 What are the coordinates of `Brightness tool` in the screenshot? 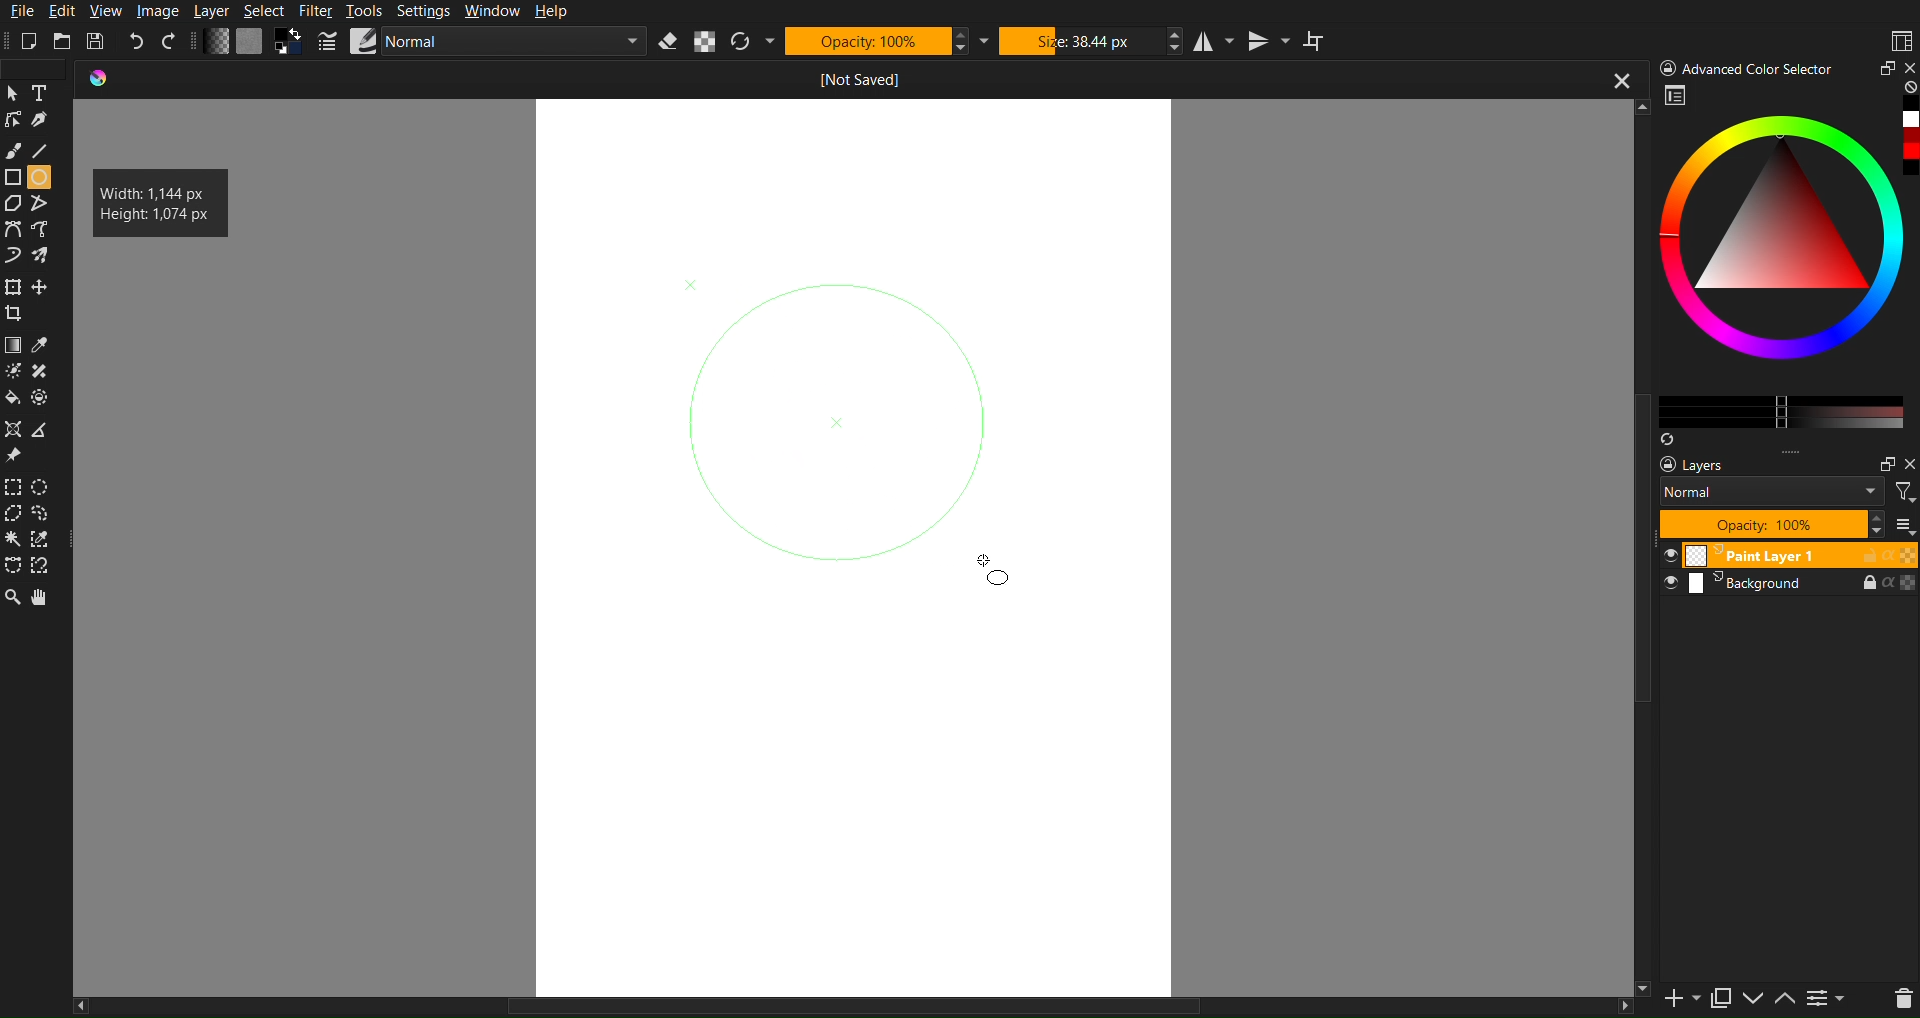 It's located at (12, 374).